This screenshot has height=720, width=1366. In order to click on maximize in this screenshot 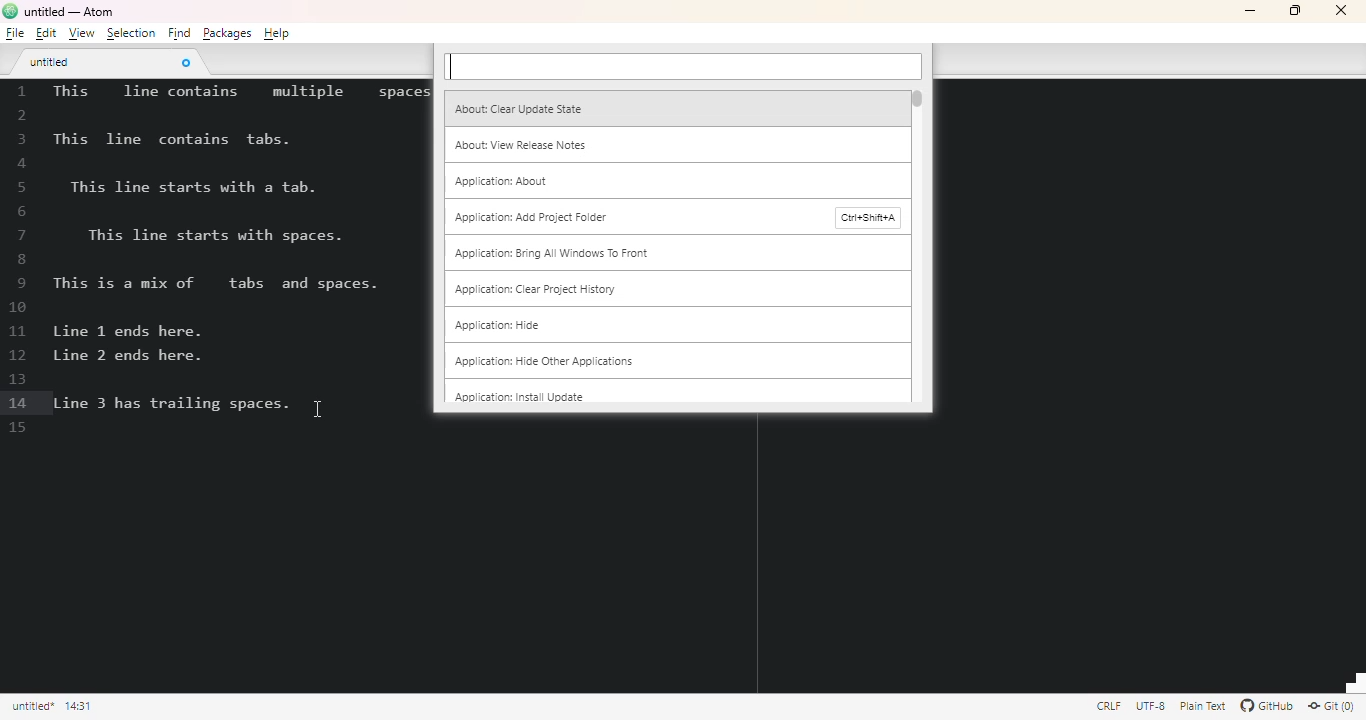, I will do `click(1295, 10)`.